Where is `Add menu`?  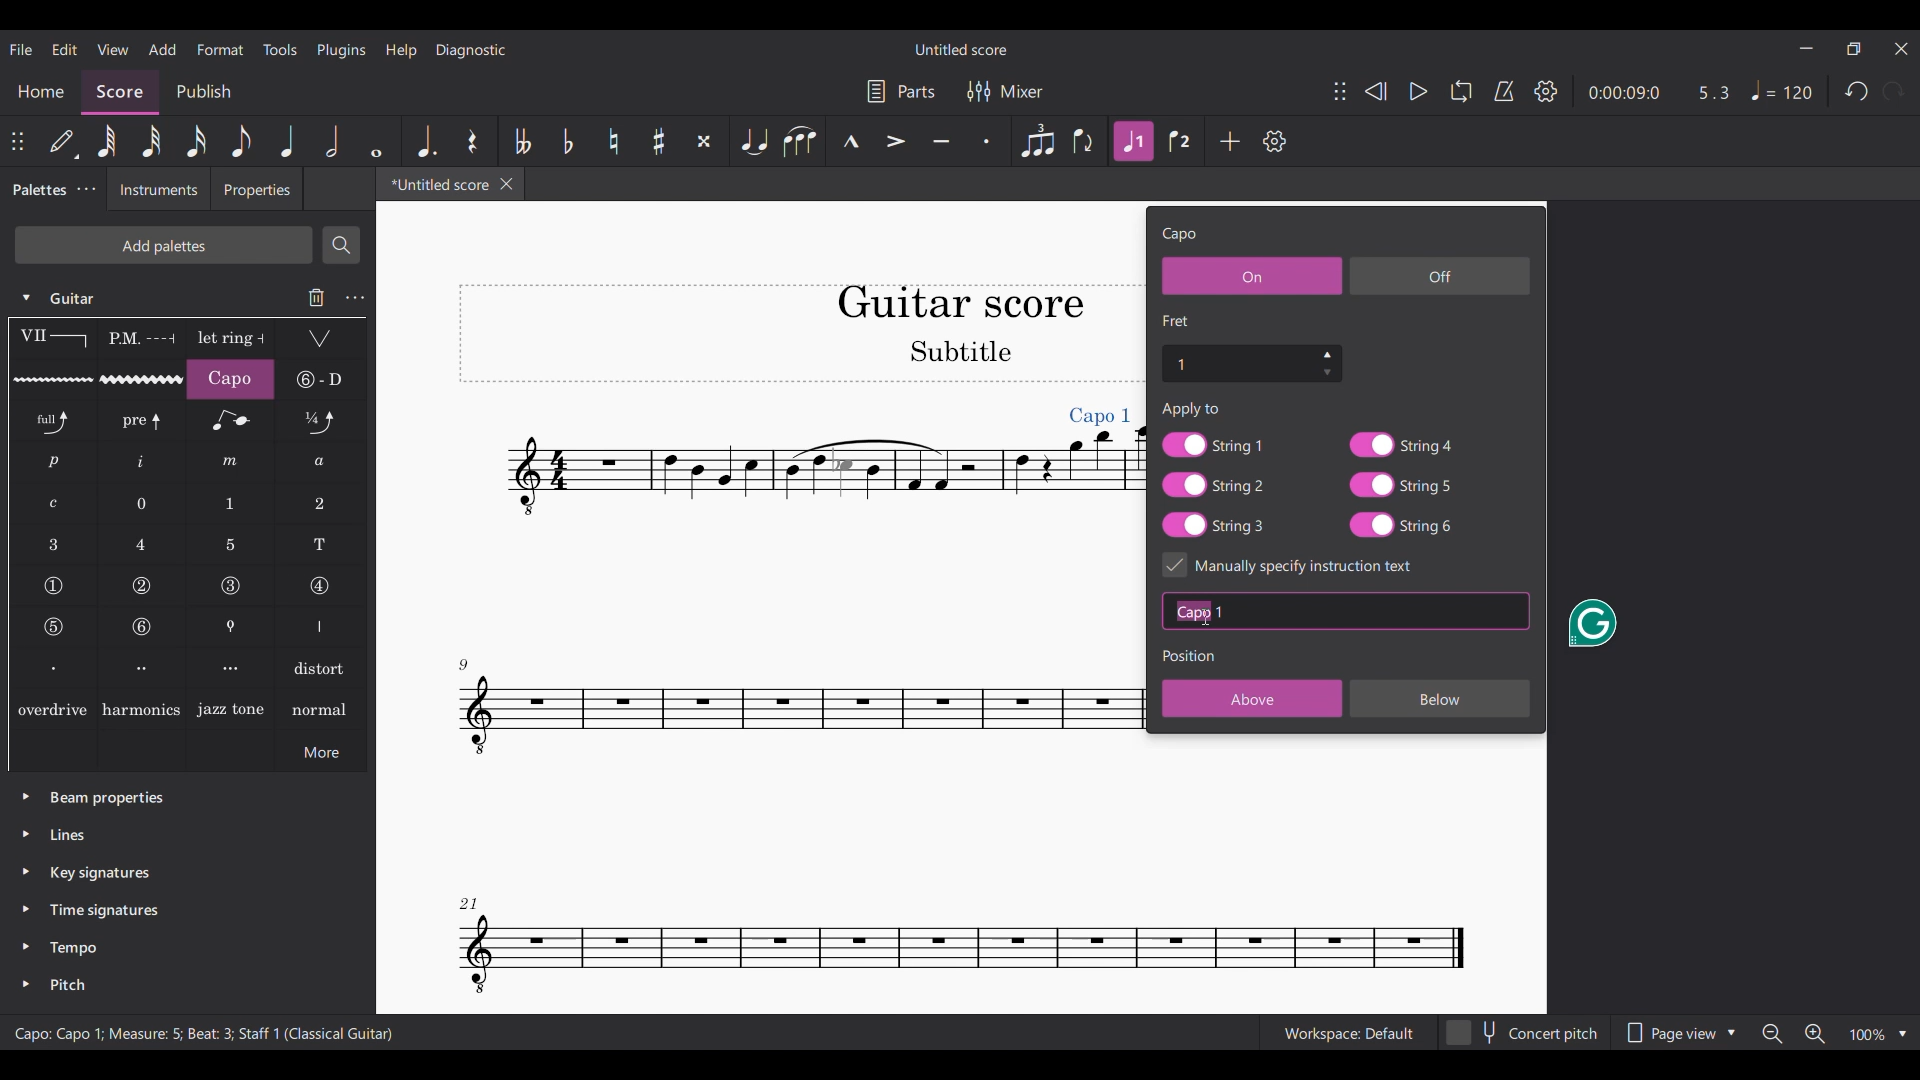
Add menu is located at coordinates (162, 49).